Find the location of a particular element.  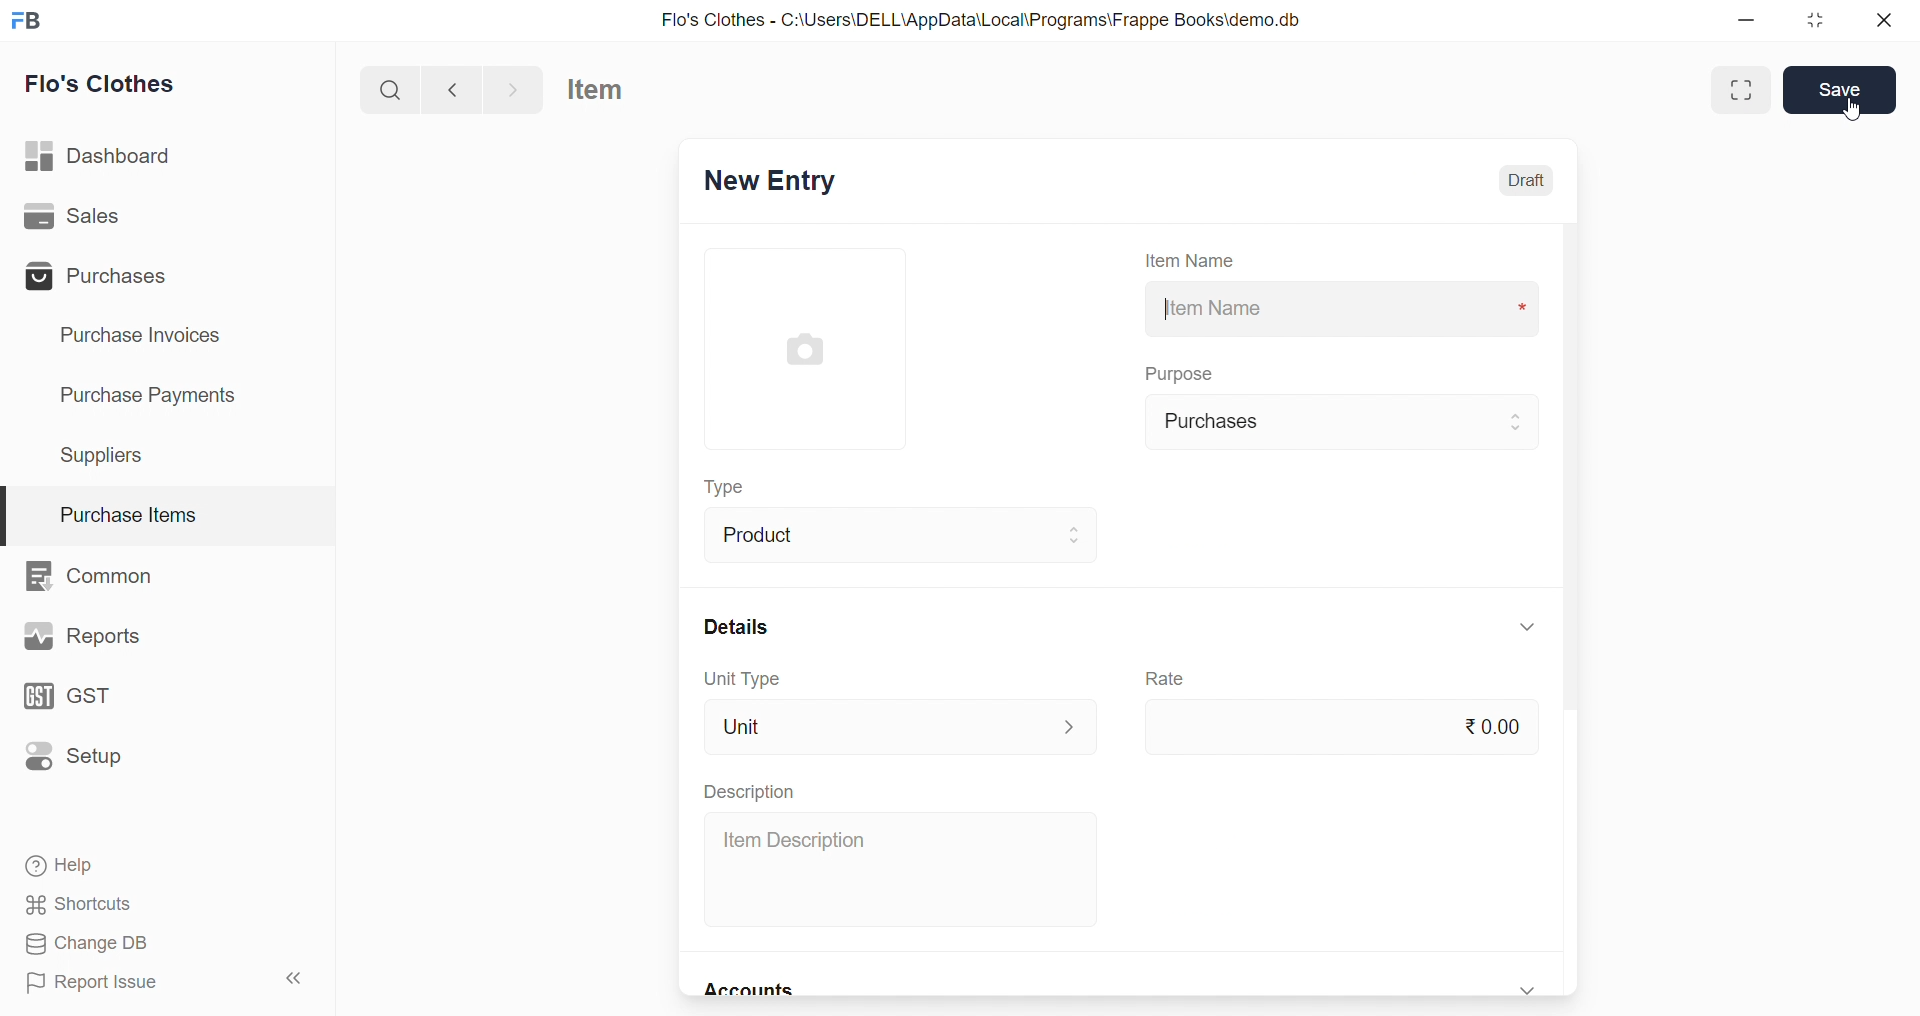

search is located at coordinates (389, 88).